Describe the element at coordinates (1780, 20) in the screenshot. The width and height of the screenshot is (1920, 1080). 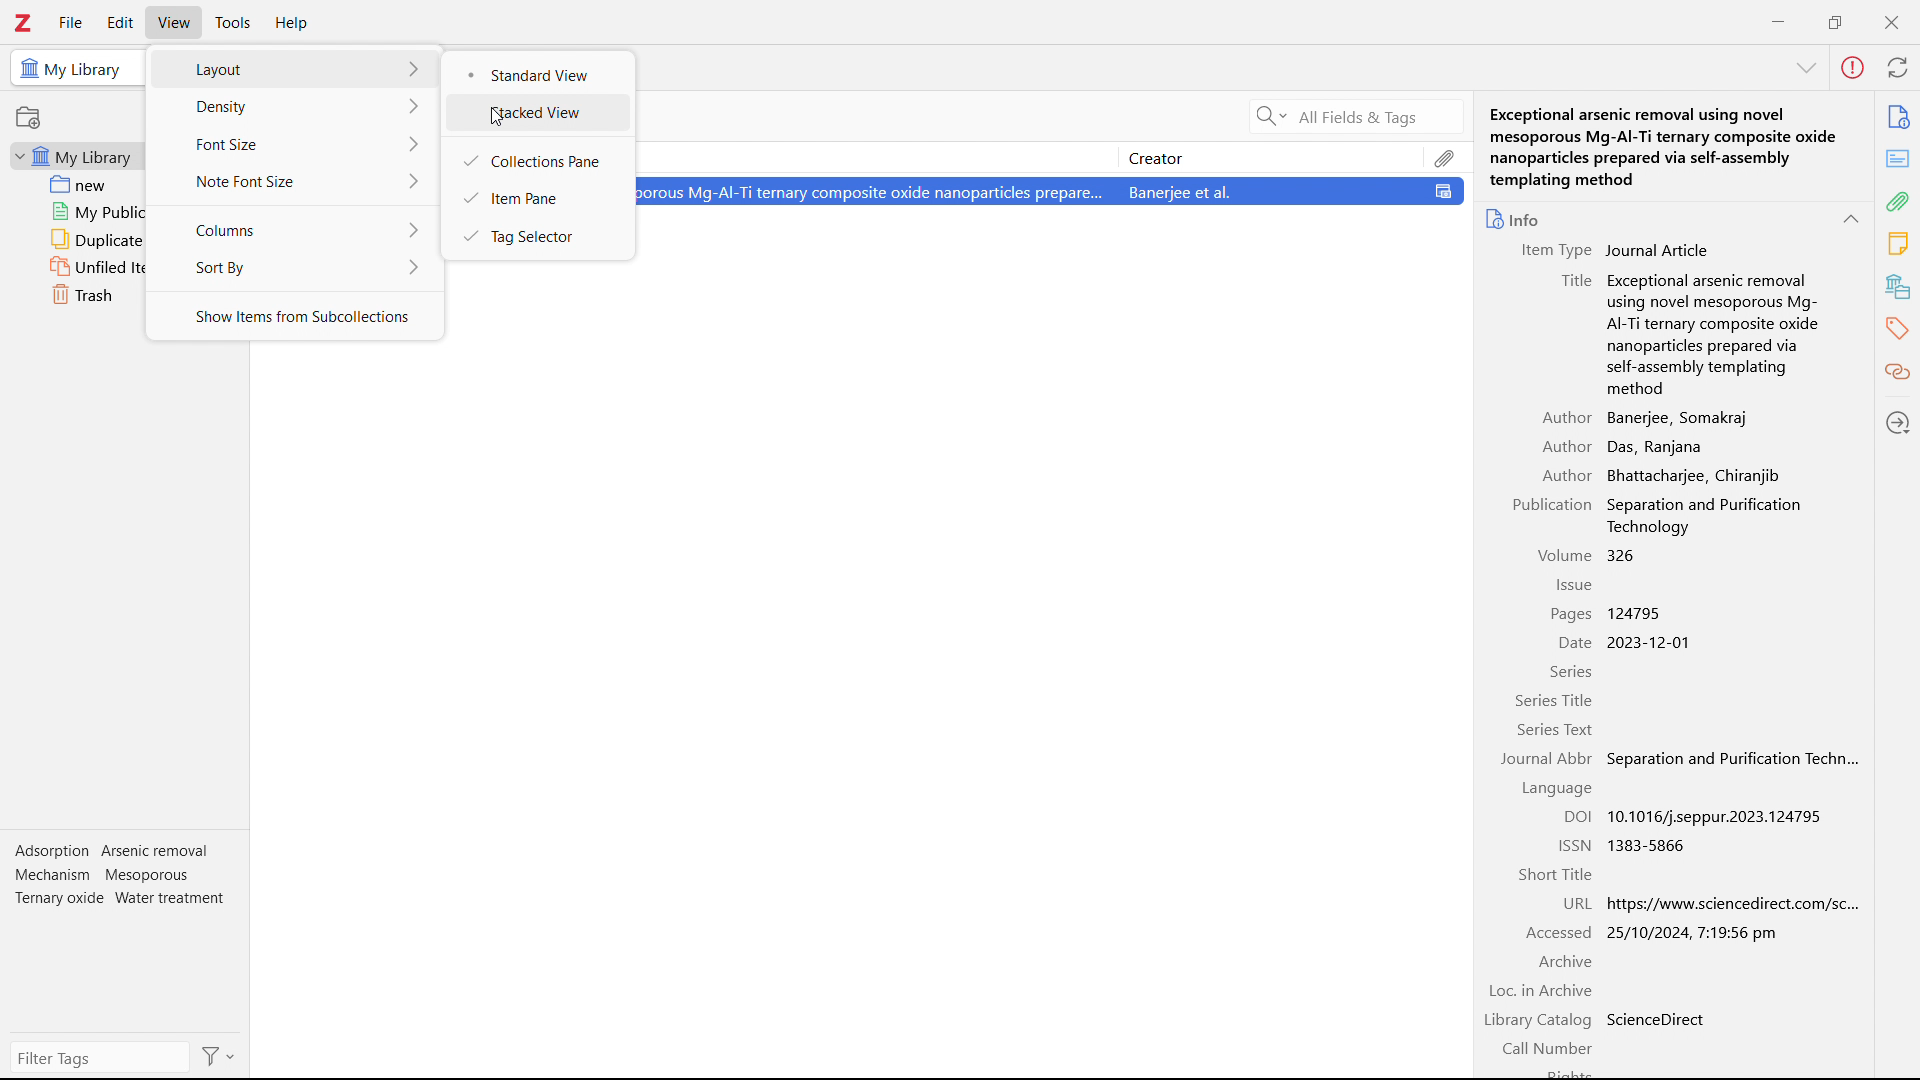
I see `minimize` at that location.